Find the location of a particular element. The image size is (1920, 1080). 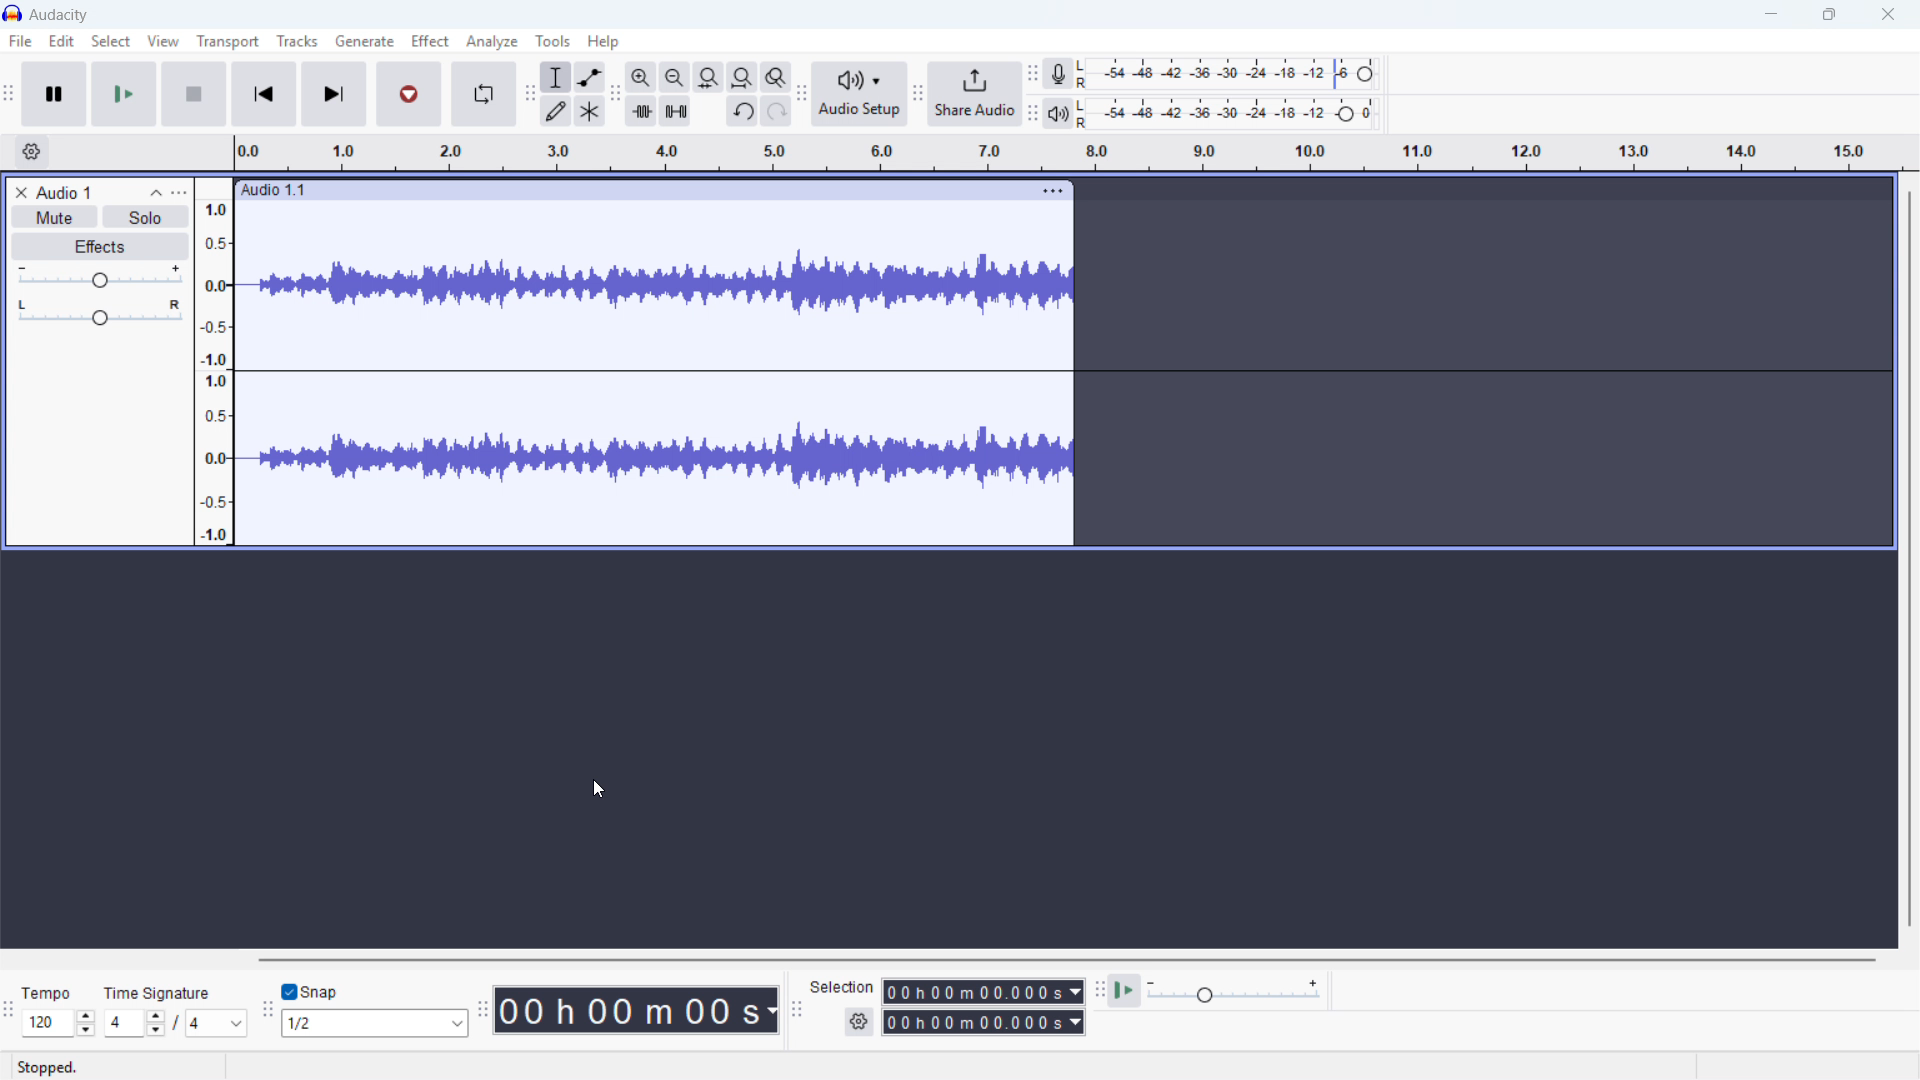

close  is located at coordinates (1888, 15).